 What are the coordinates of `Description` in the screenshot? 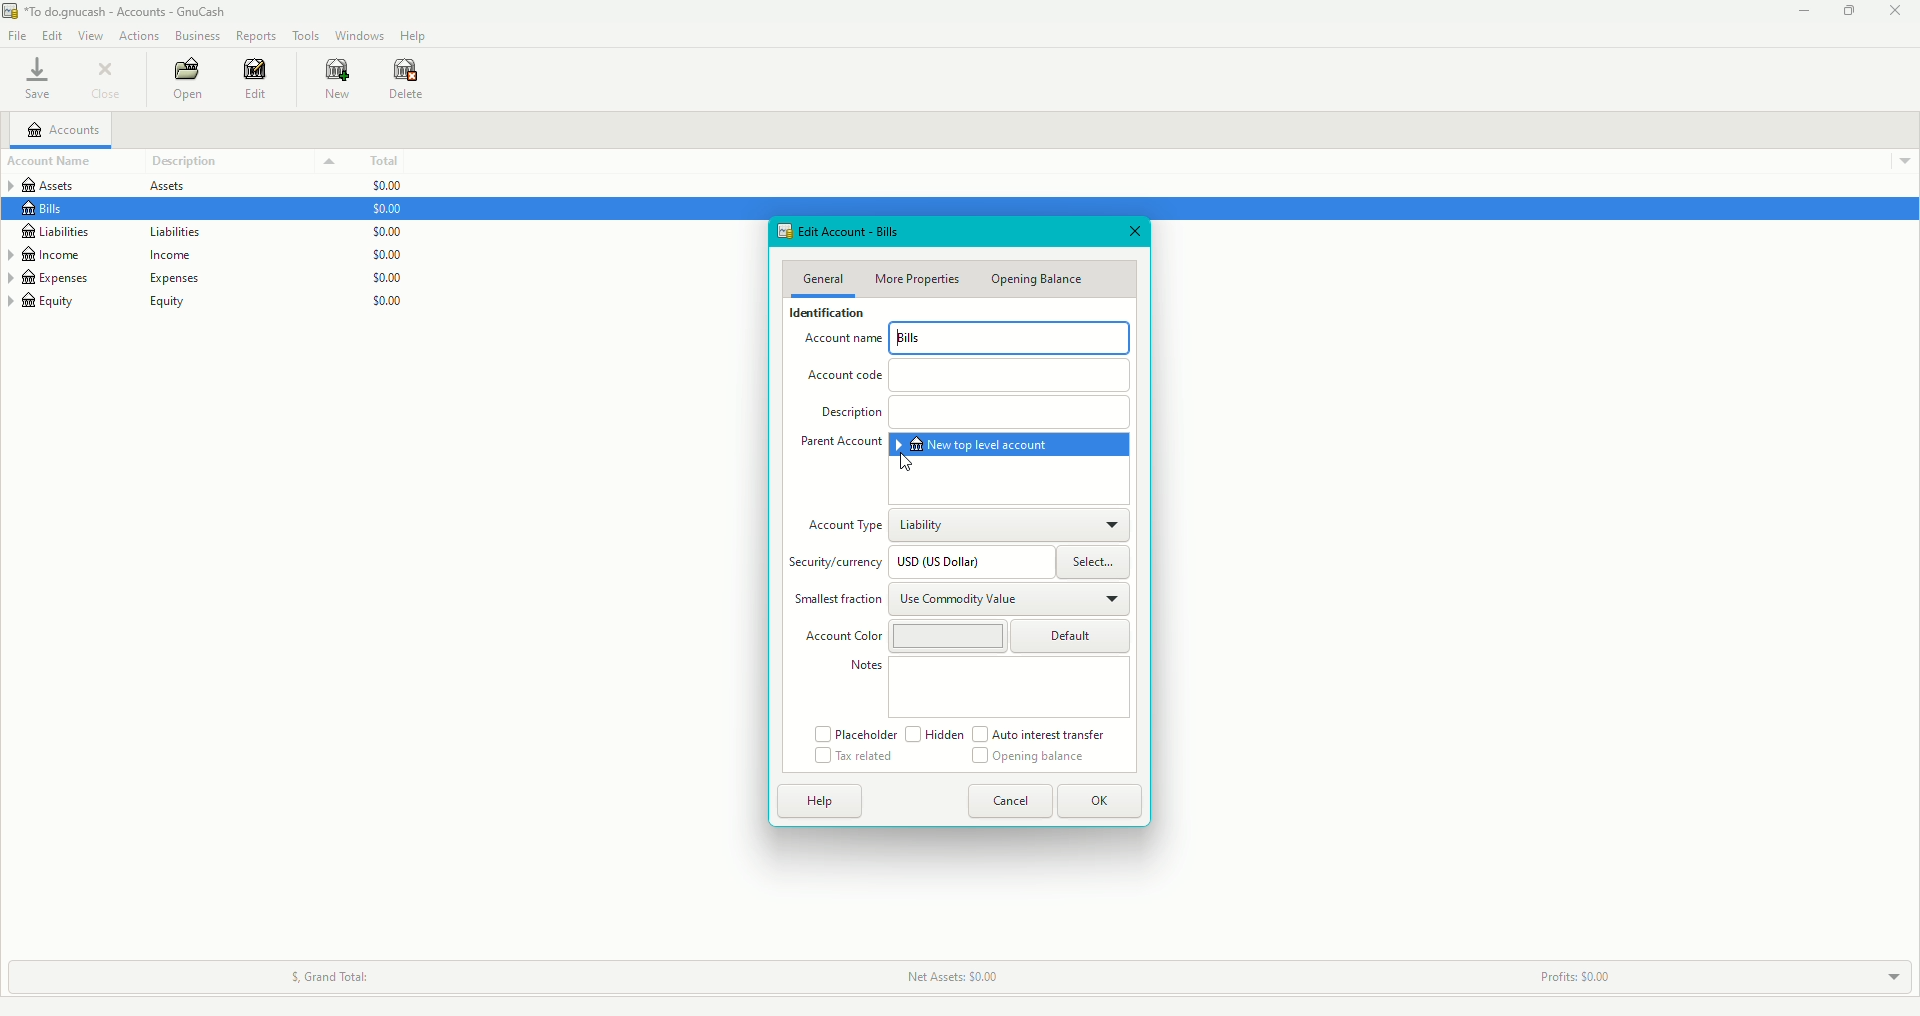 It's located at (974, 410).